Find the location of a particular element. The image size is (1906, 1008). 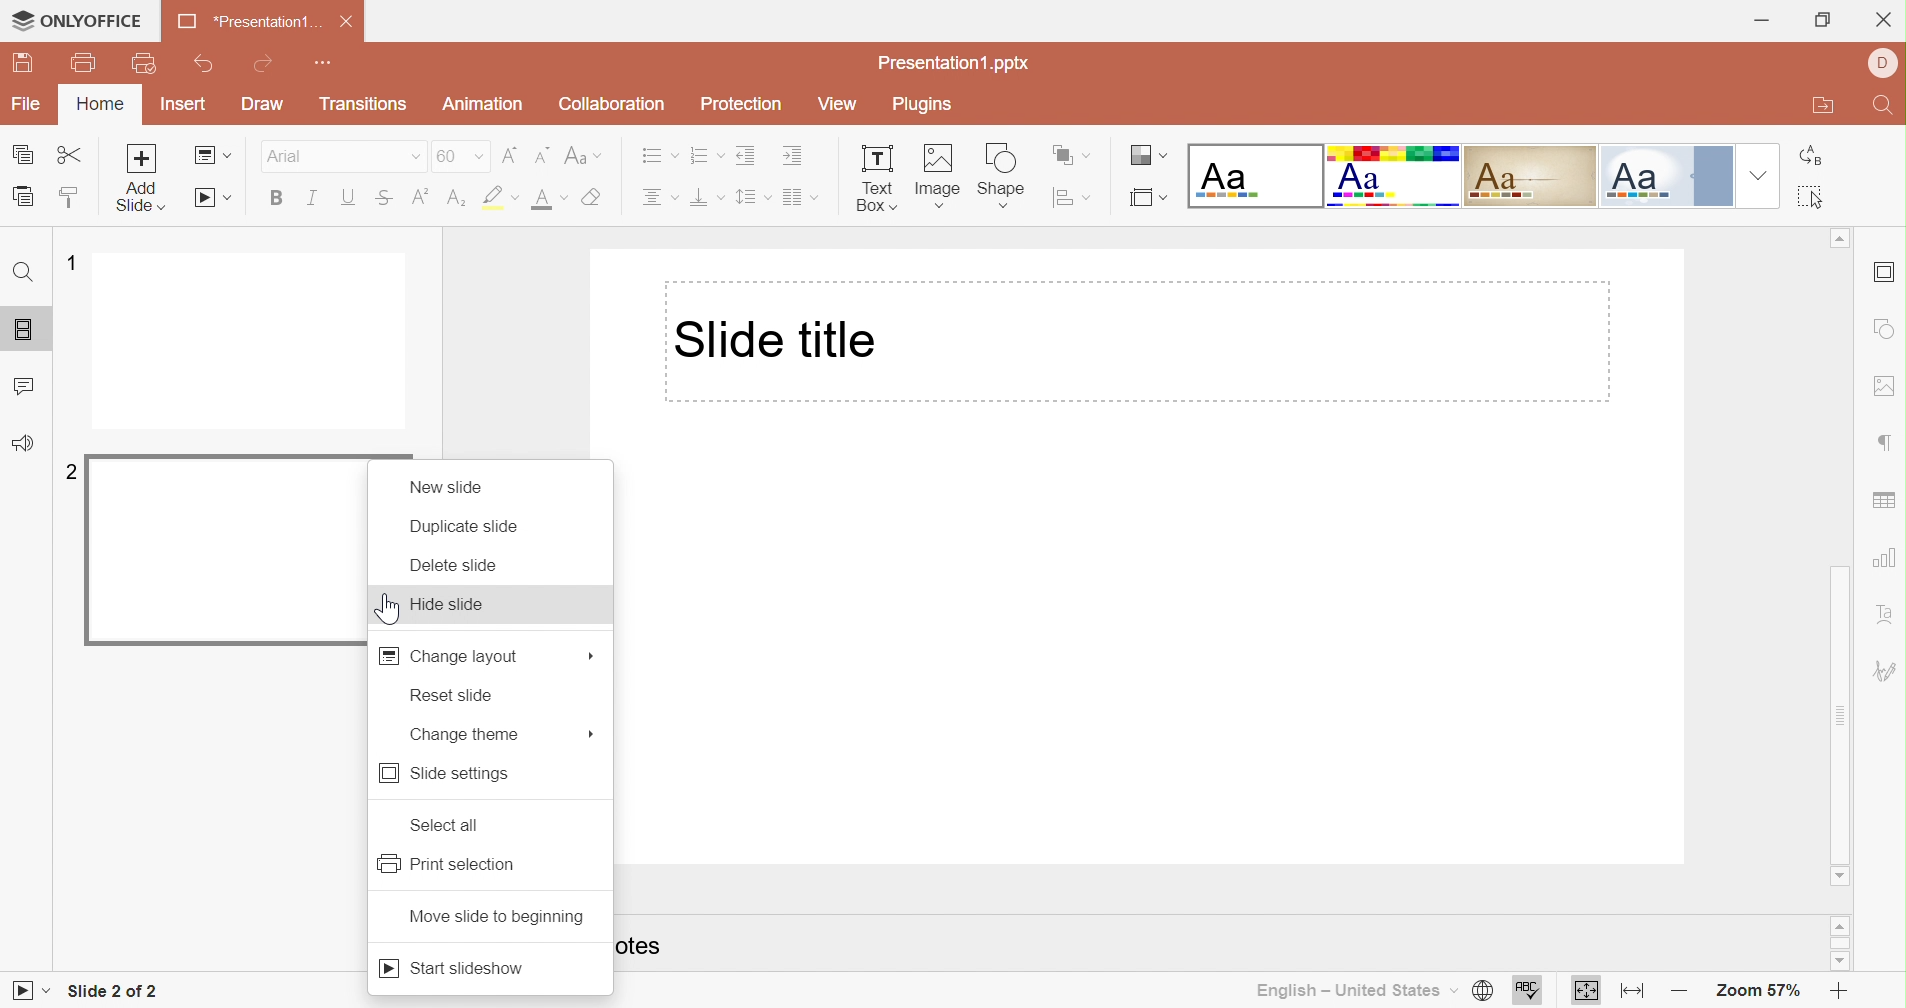

Underline is located at coordinates (350, 198).